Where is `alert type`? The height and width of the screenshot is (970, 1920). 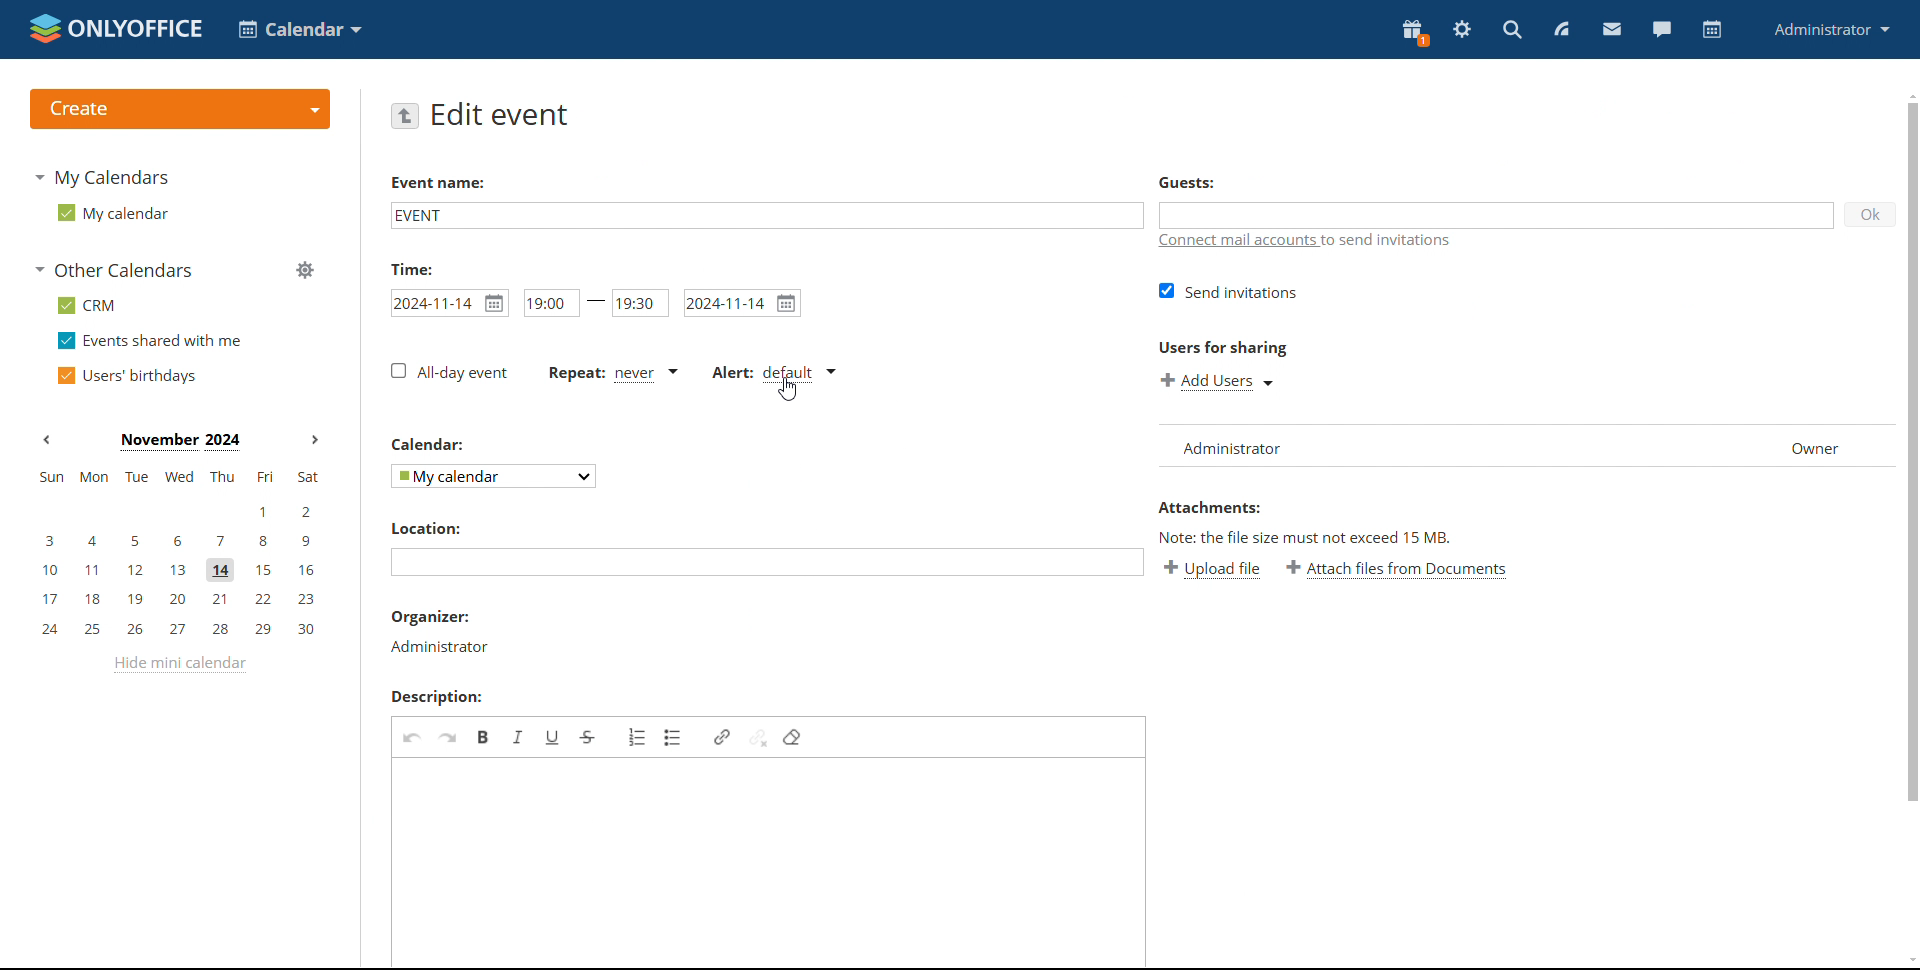 alert type is located at coordinates (773, 372).